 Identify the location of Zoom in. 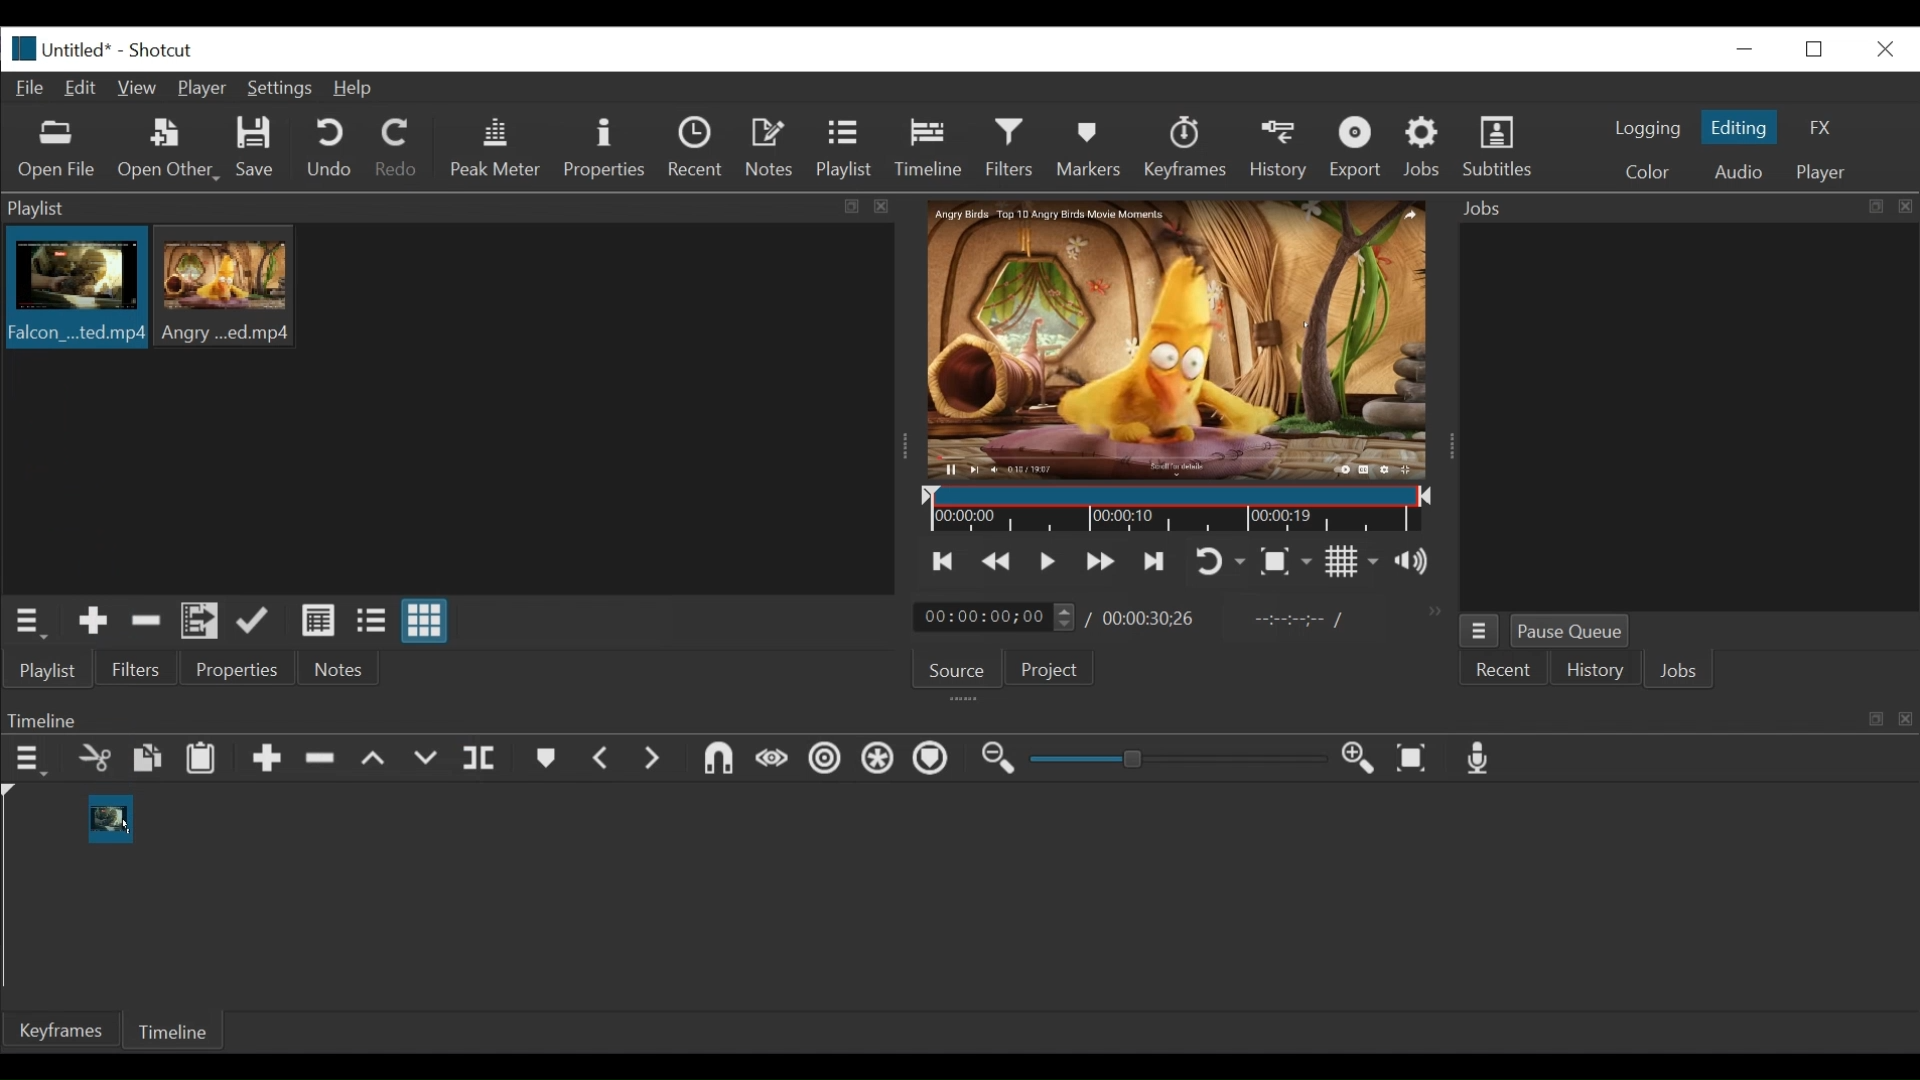
(1361, 760).